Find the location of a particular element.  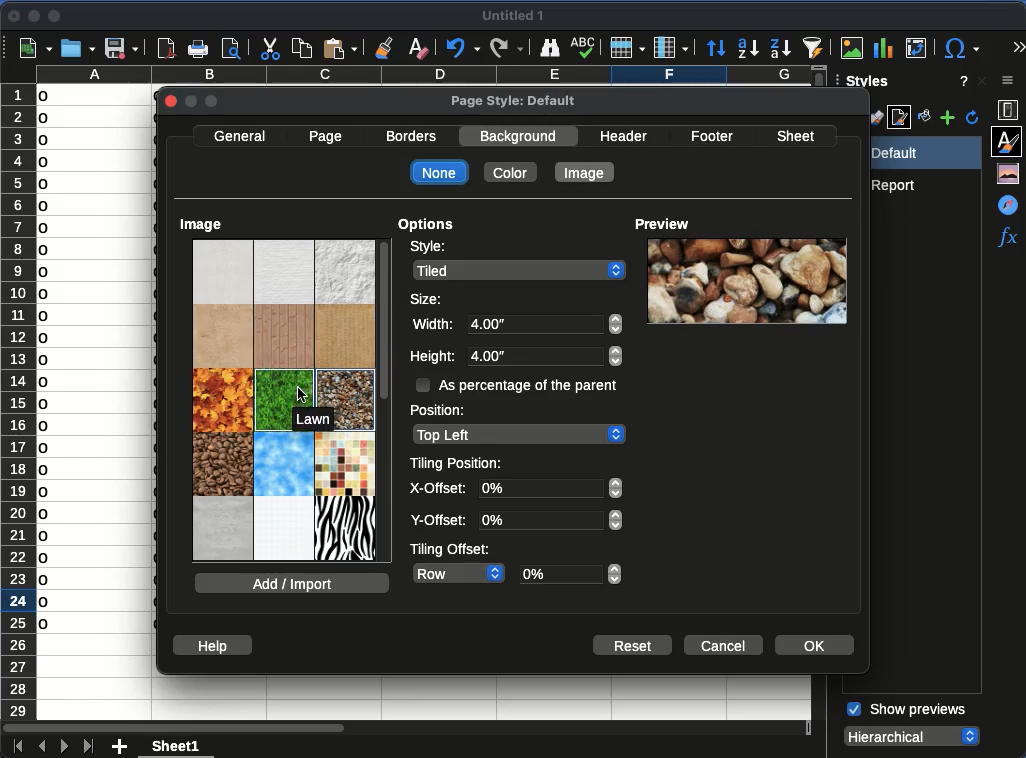

descending is located at coordinates (780, 48).